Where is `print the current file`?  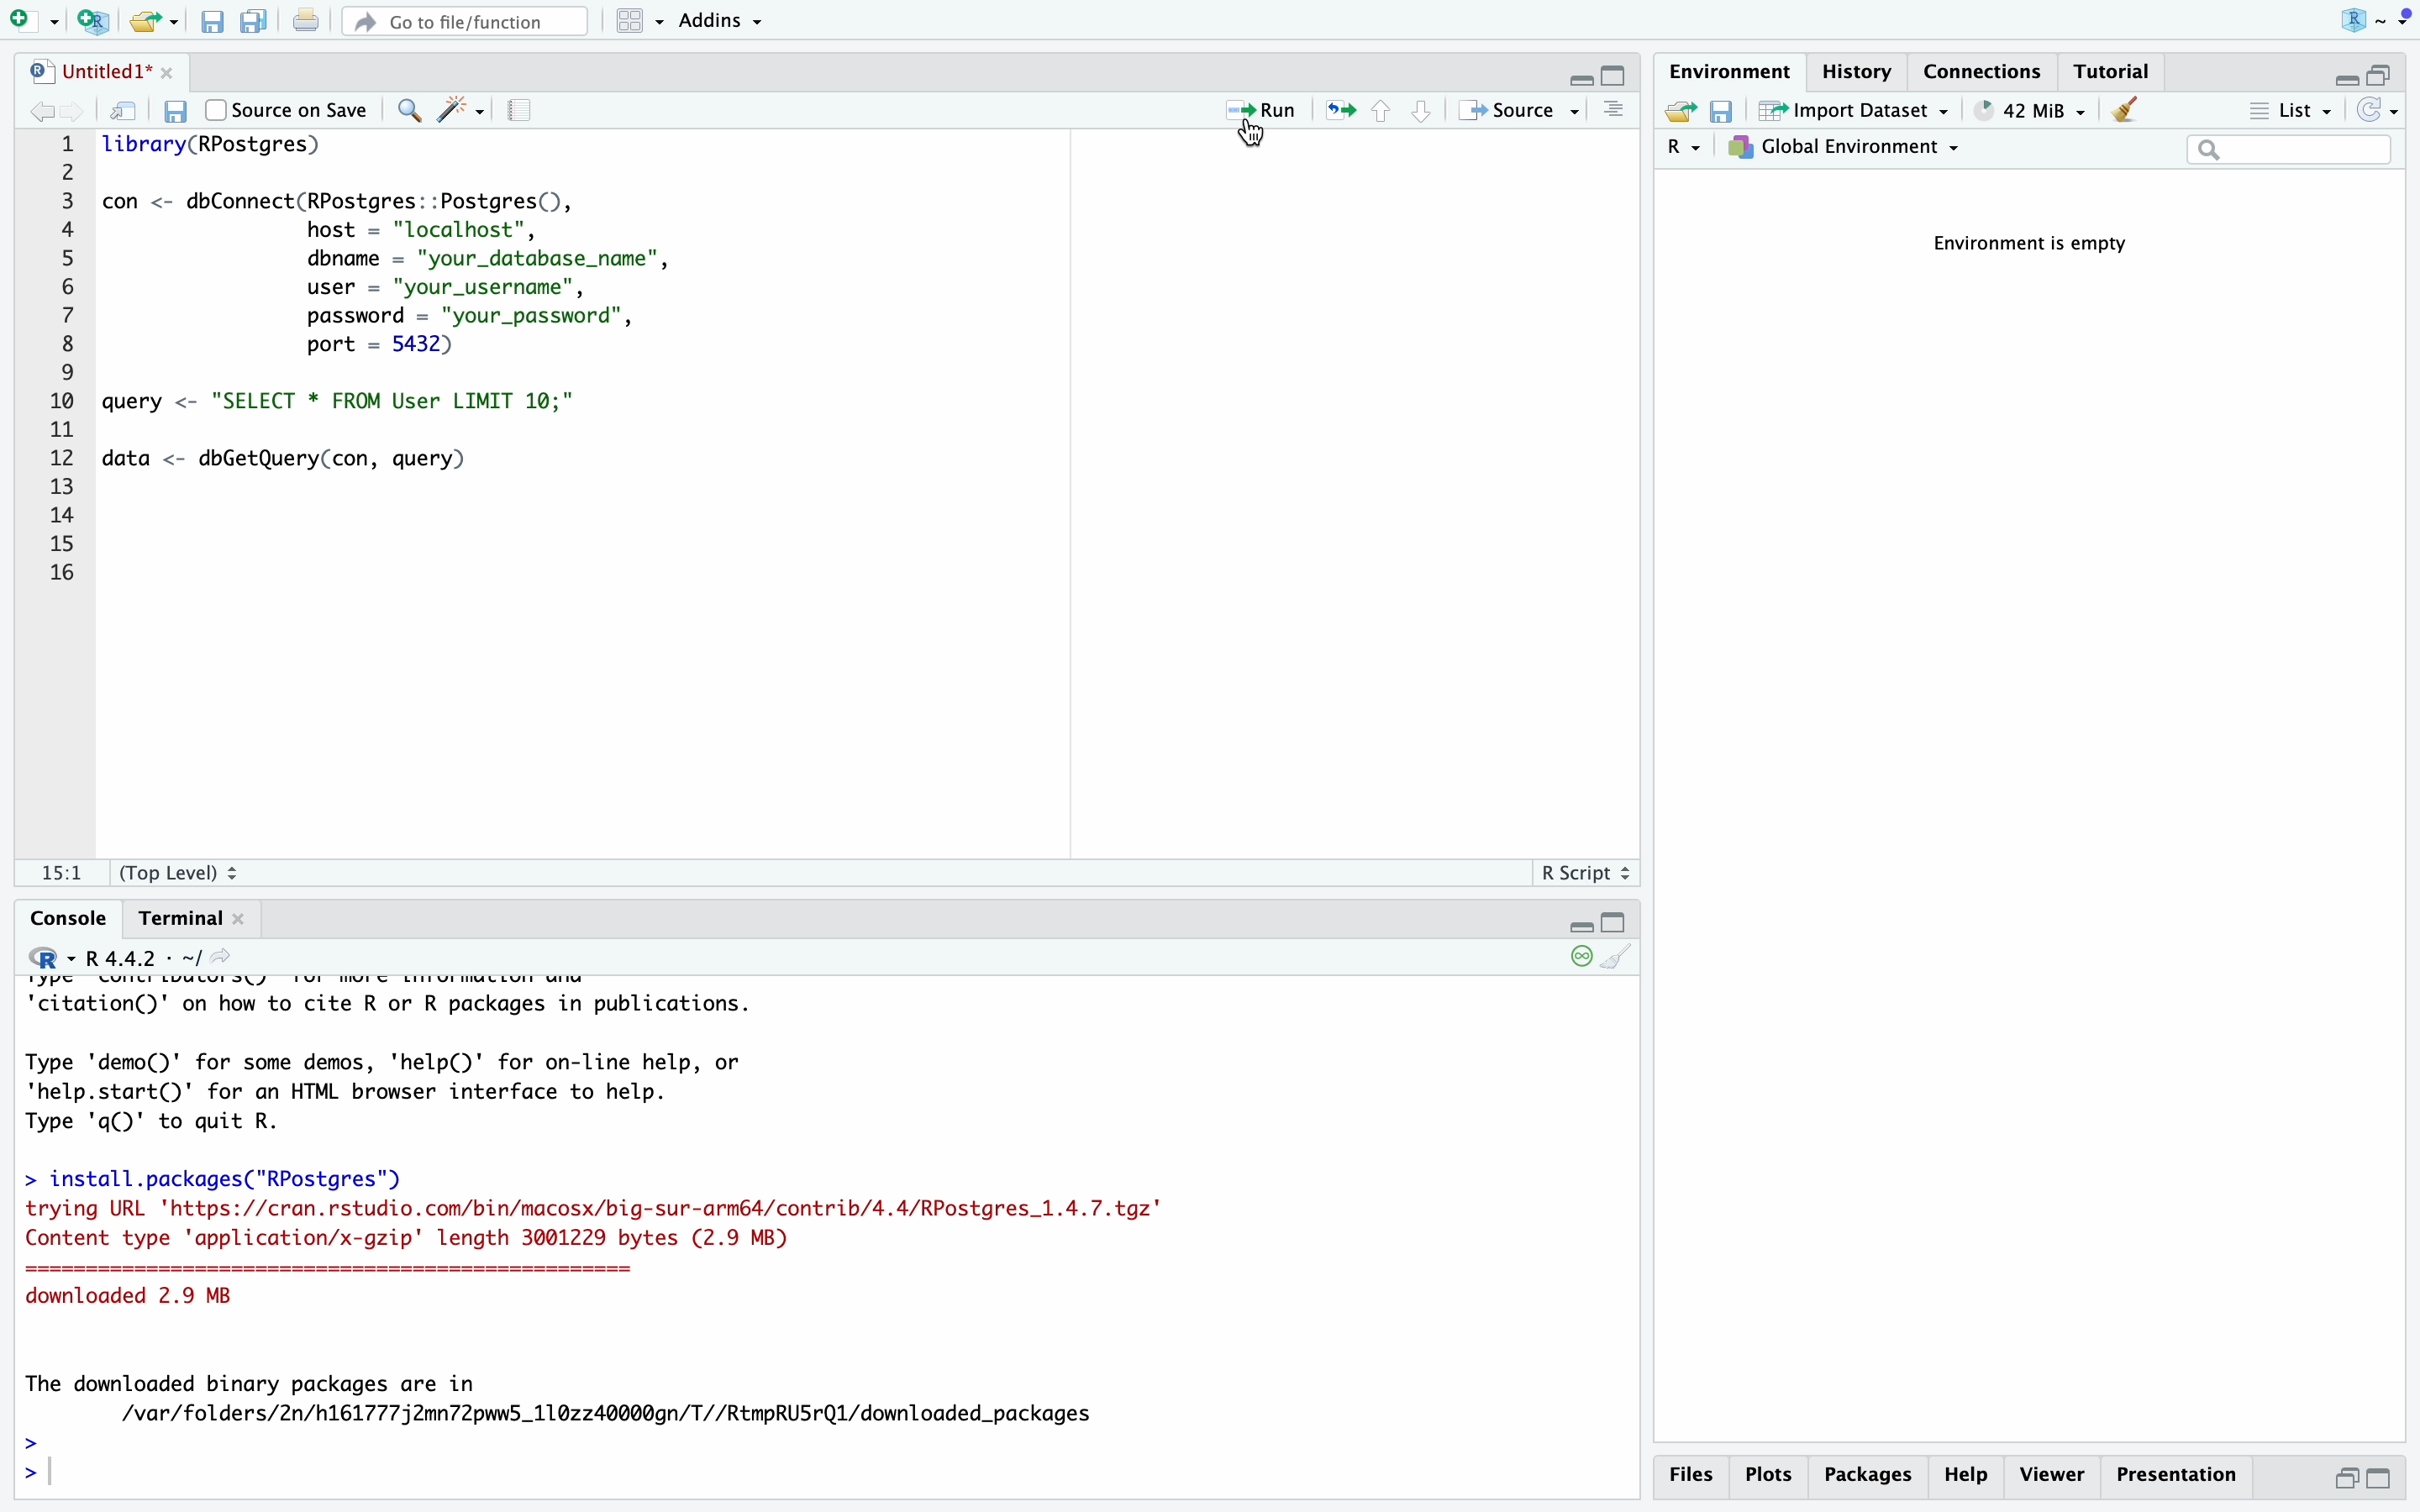 print the current file is located at coordinates (302, 19).